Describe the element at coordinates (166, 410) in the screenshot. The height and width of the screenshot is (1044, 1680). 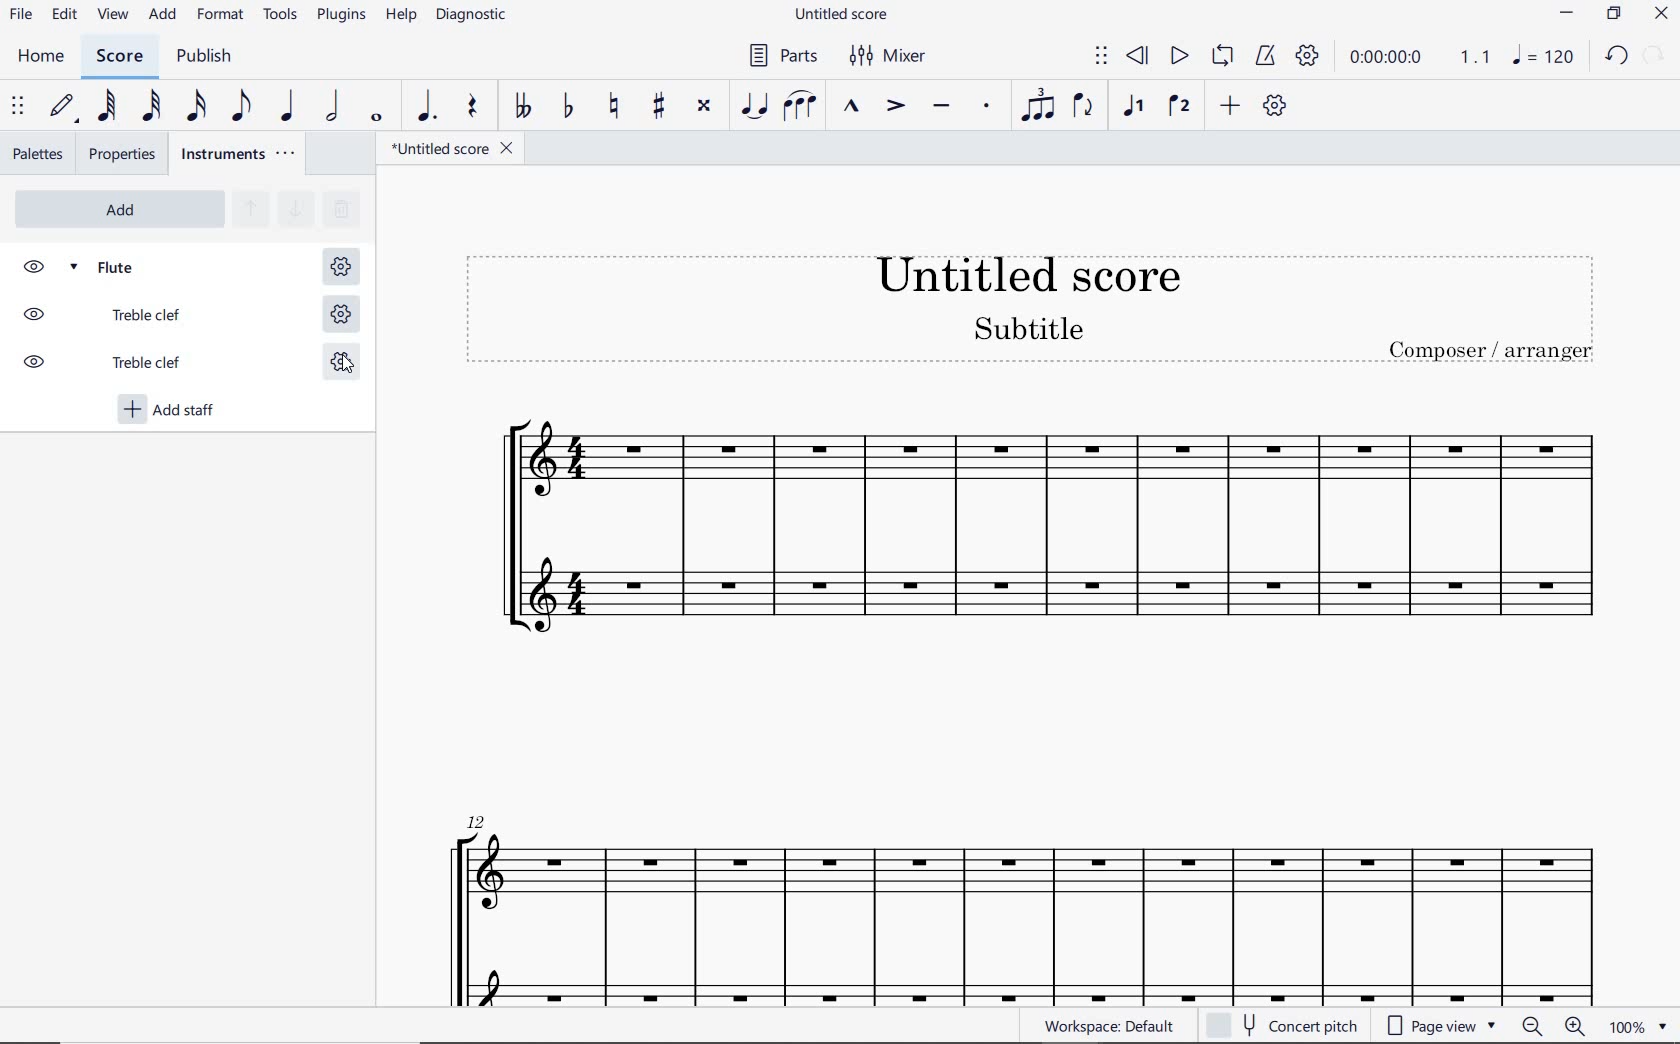
I see `add staff` at that location.